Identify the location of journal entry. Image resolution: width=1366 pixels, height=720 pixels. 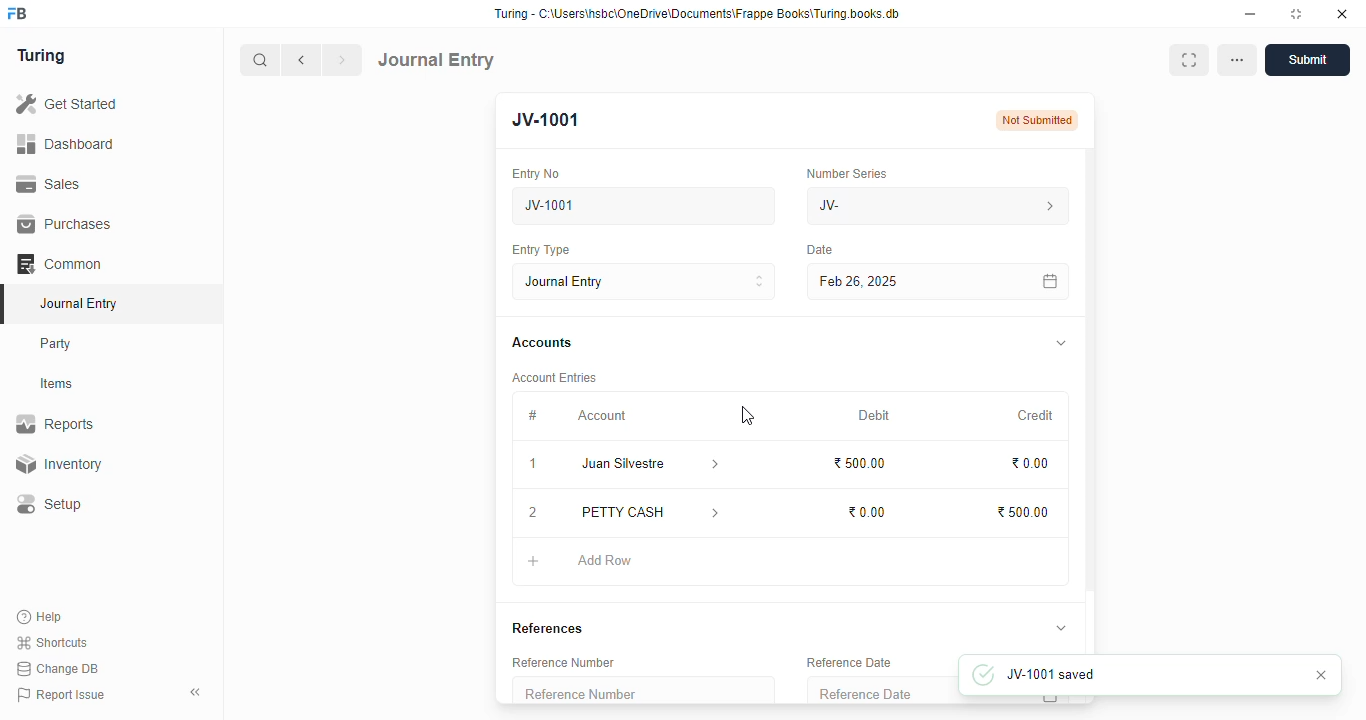
(78, 303).